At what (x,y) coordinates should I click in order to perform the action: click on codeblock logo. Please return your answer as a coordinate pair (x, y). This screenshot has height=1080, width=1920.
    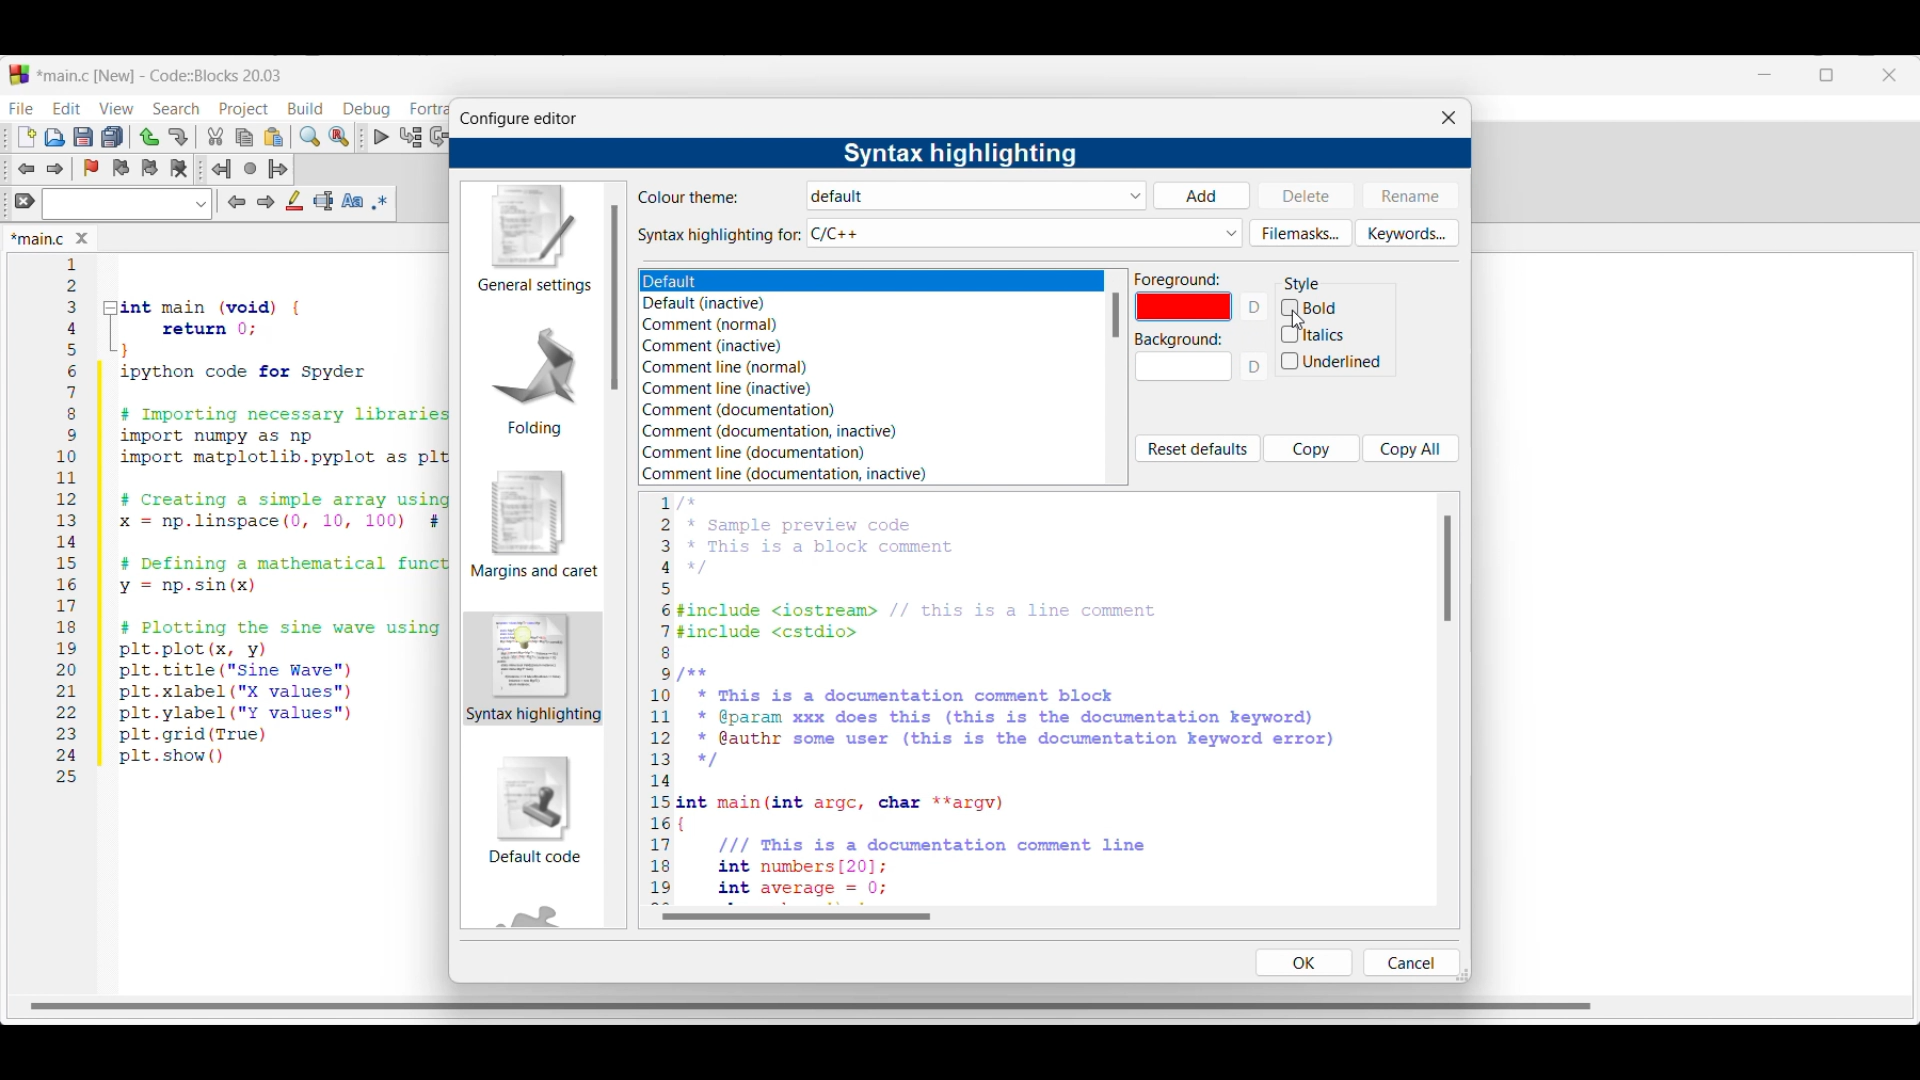
    Looking at the image, I should click on (19, 75).